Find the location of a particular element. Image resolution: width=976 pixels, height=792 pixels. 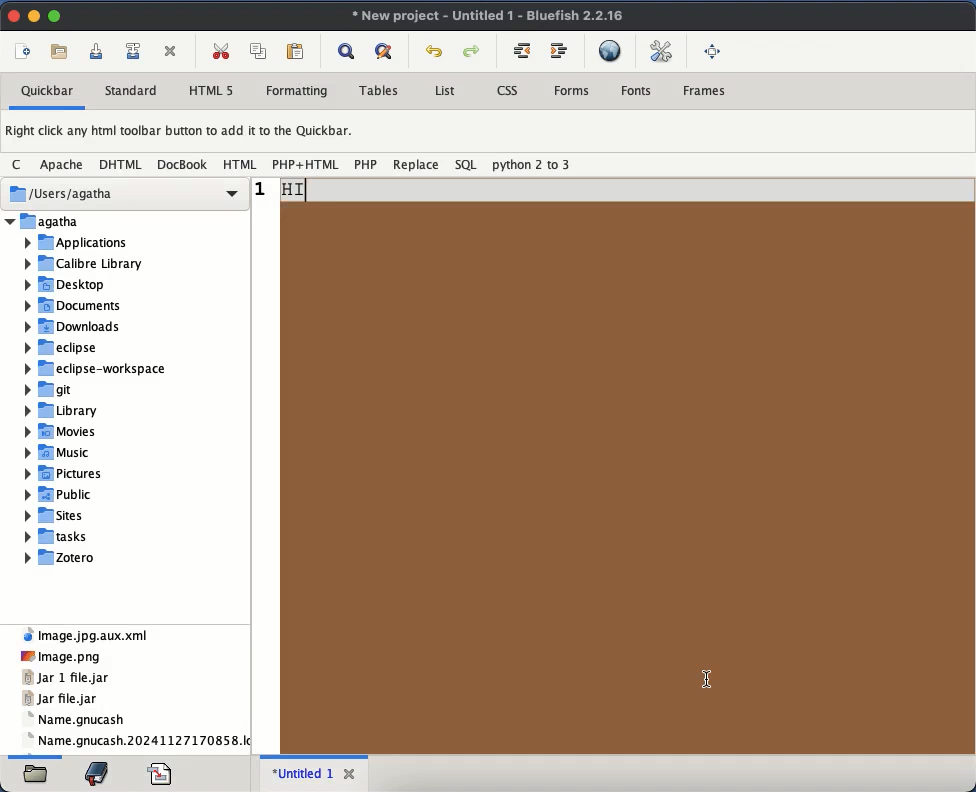

Music is located at coordinates (58, 453).